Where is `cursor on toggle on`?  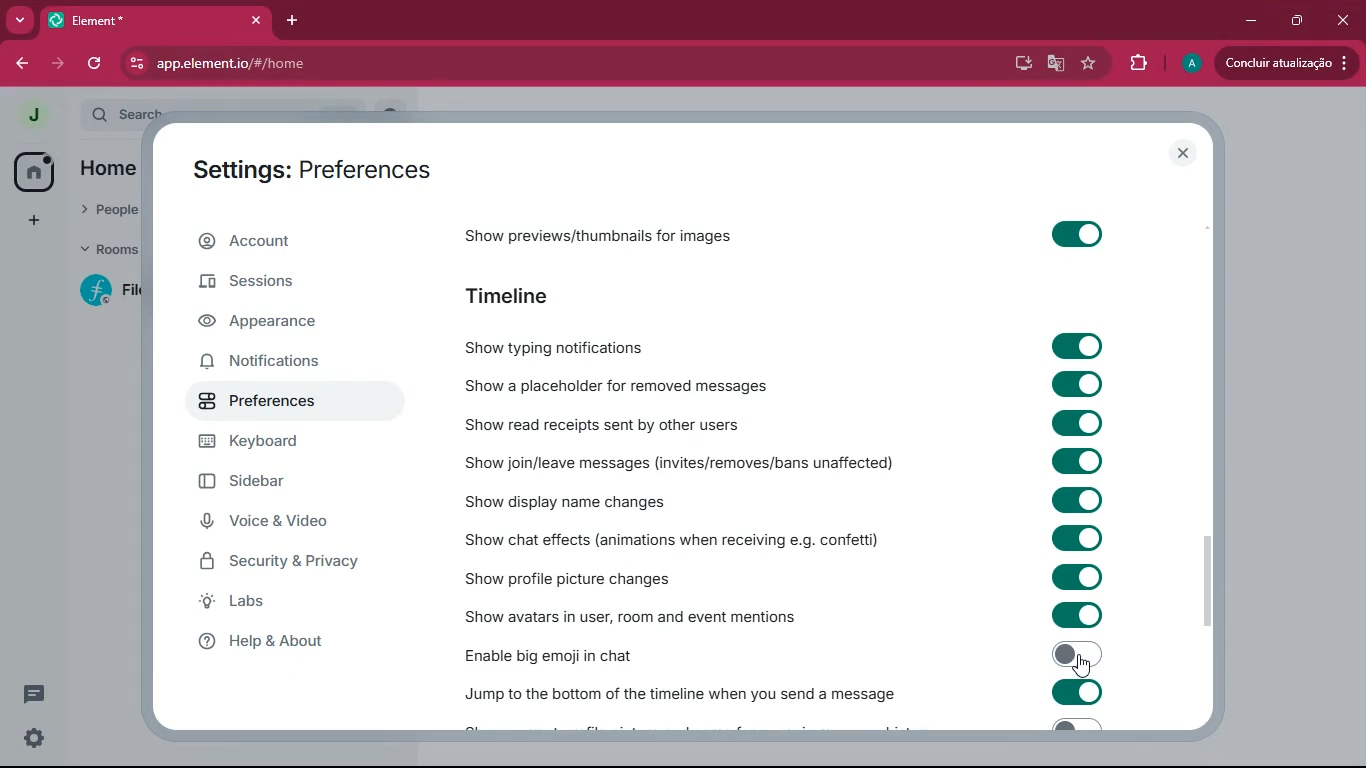 cursor on toggle on is located at coordinates (1085, 667).